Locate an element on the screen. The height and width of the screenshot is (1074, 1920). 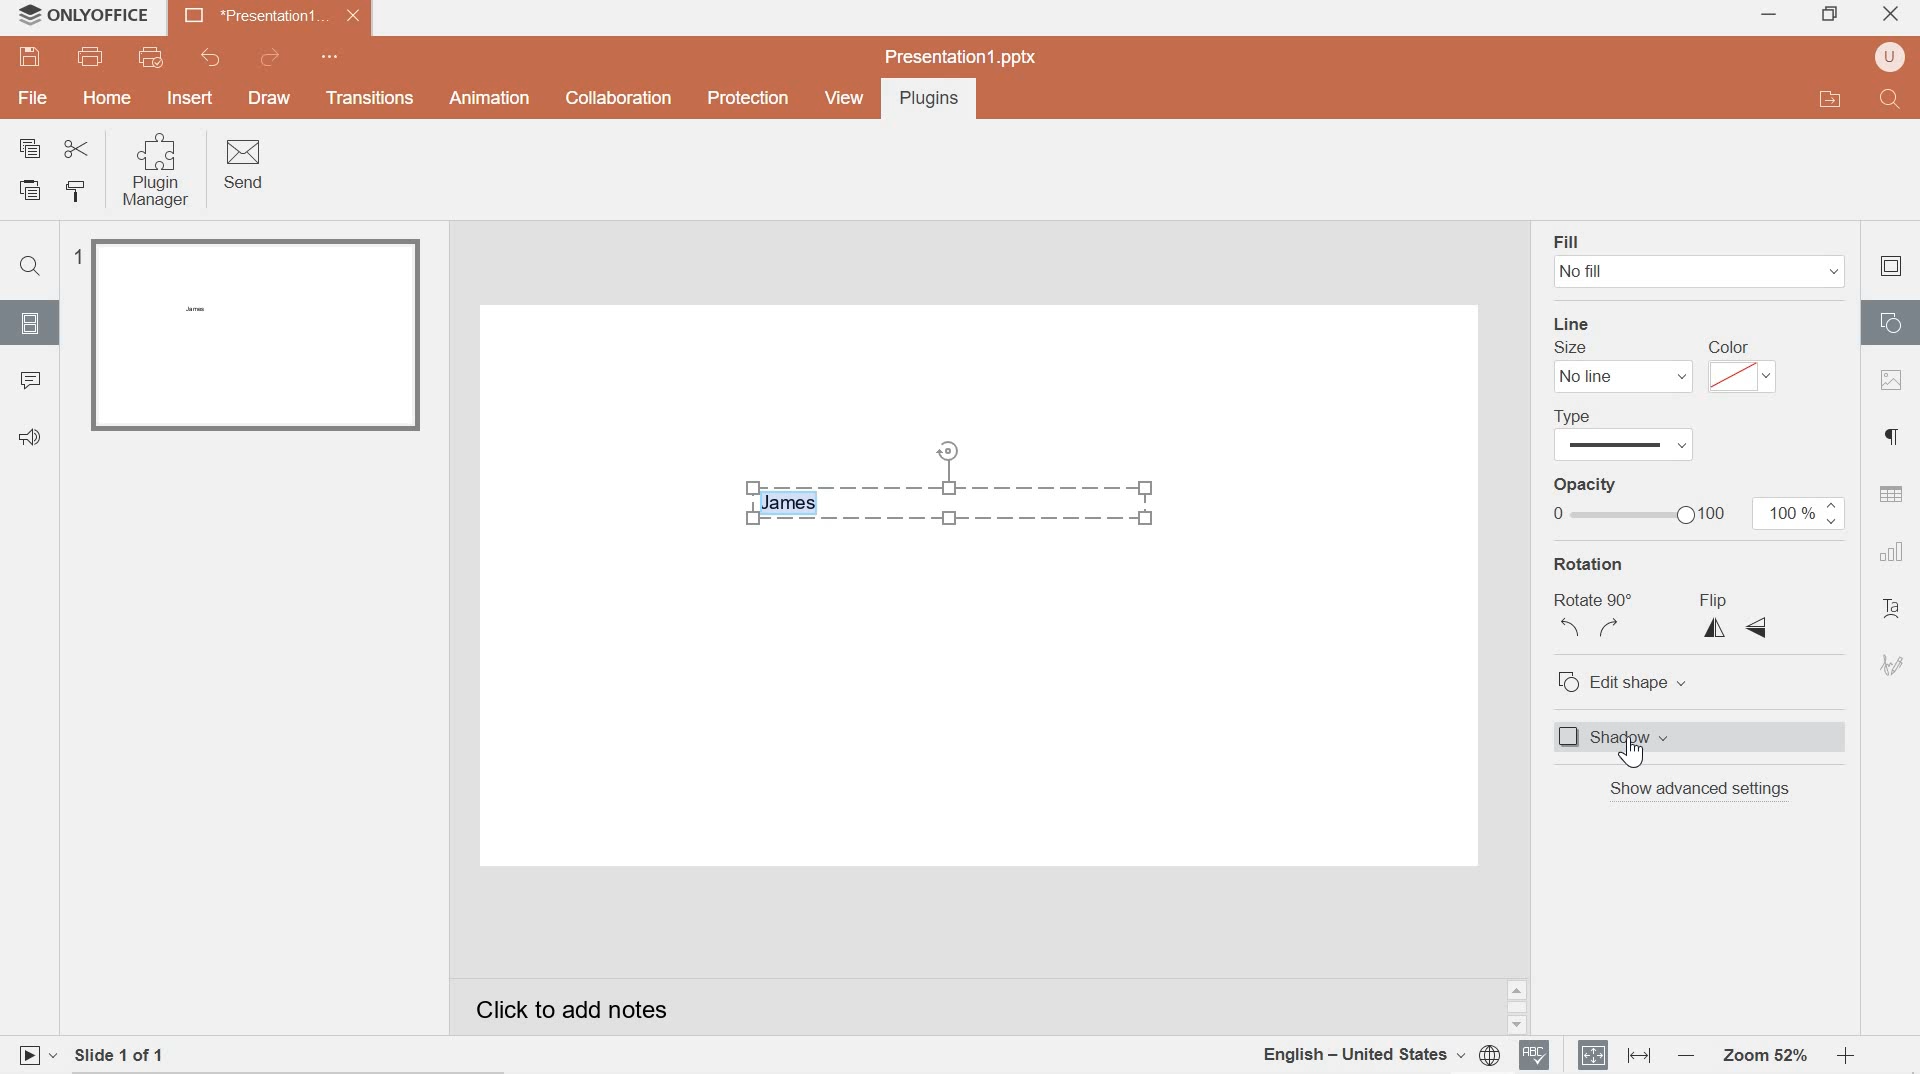
hOME is located at coordinates (108, 100).